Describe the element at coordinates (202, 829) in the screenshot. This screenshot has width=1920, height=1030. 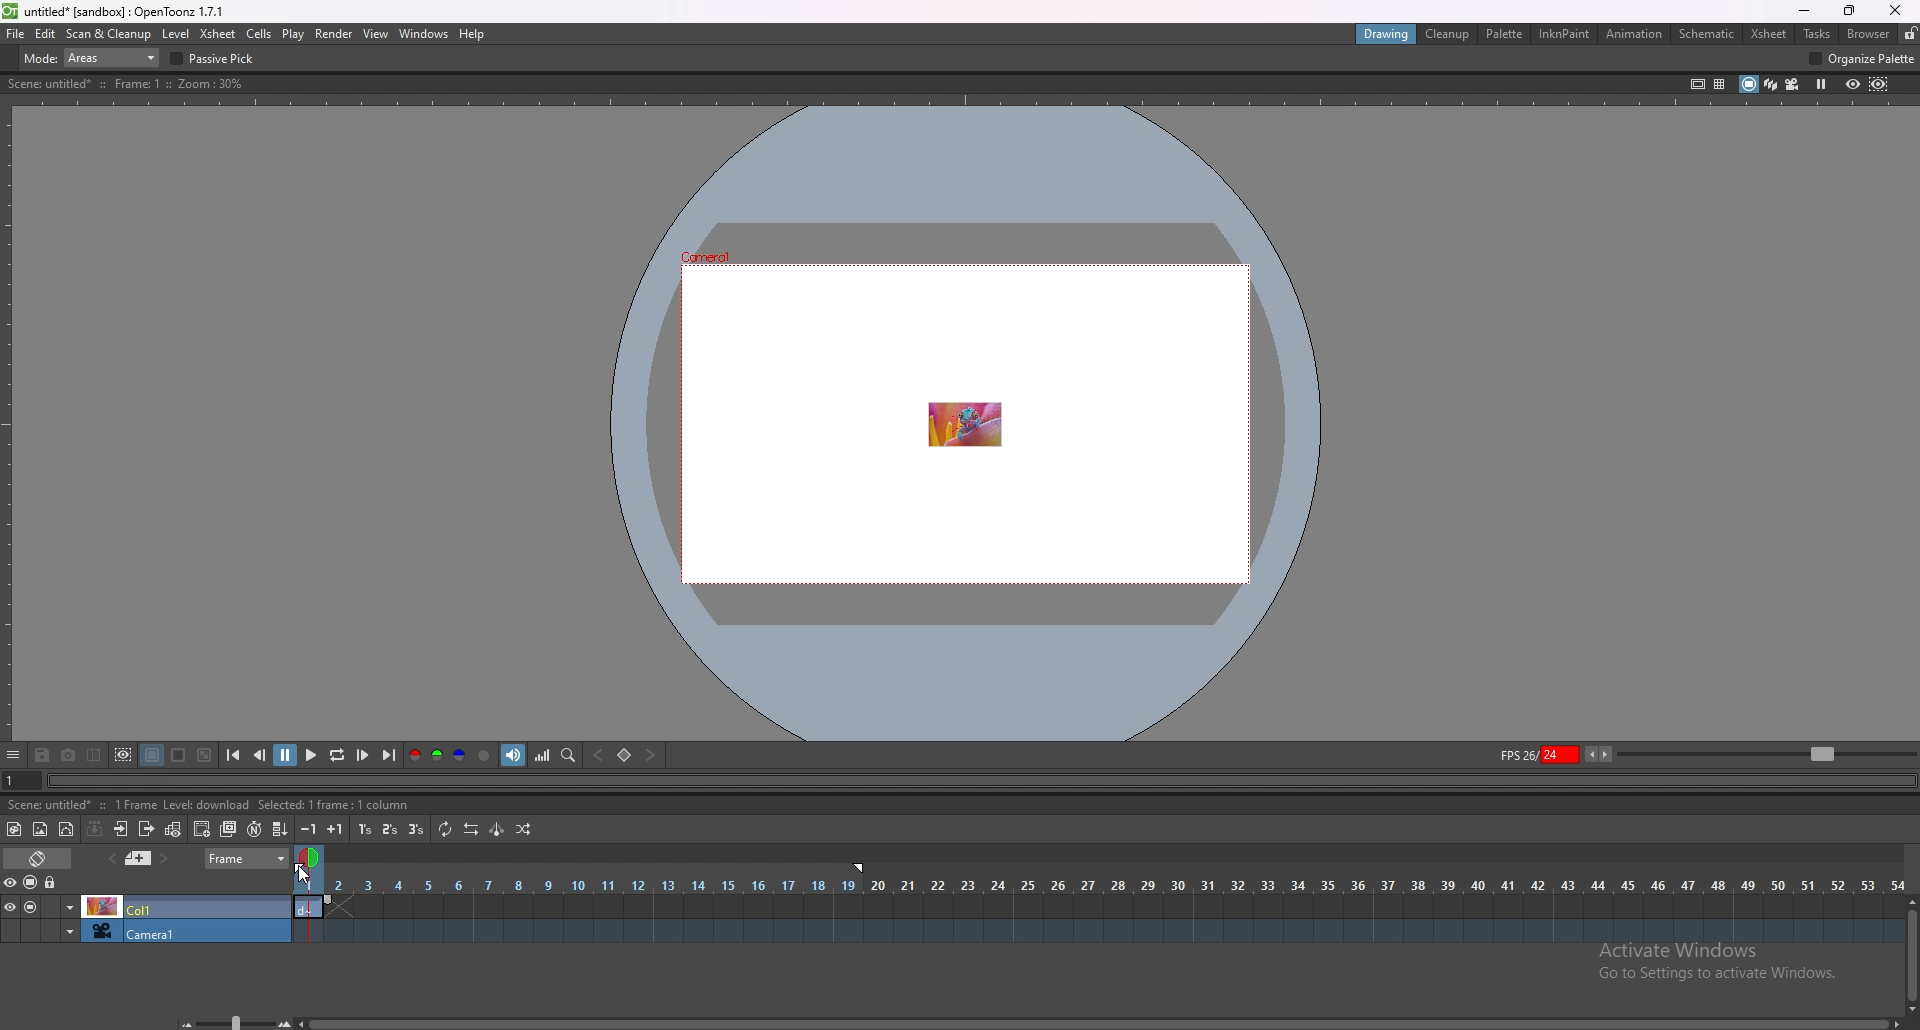
I see `create blank drawing` at that location.